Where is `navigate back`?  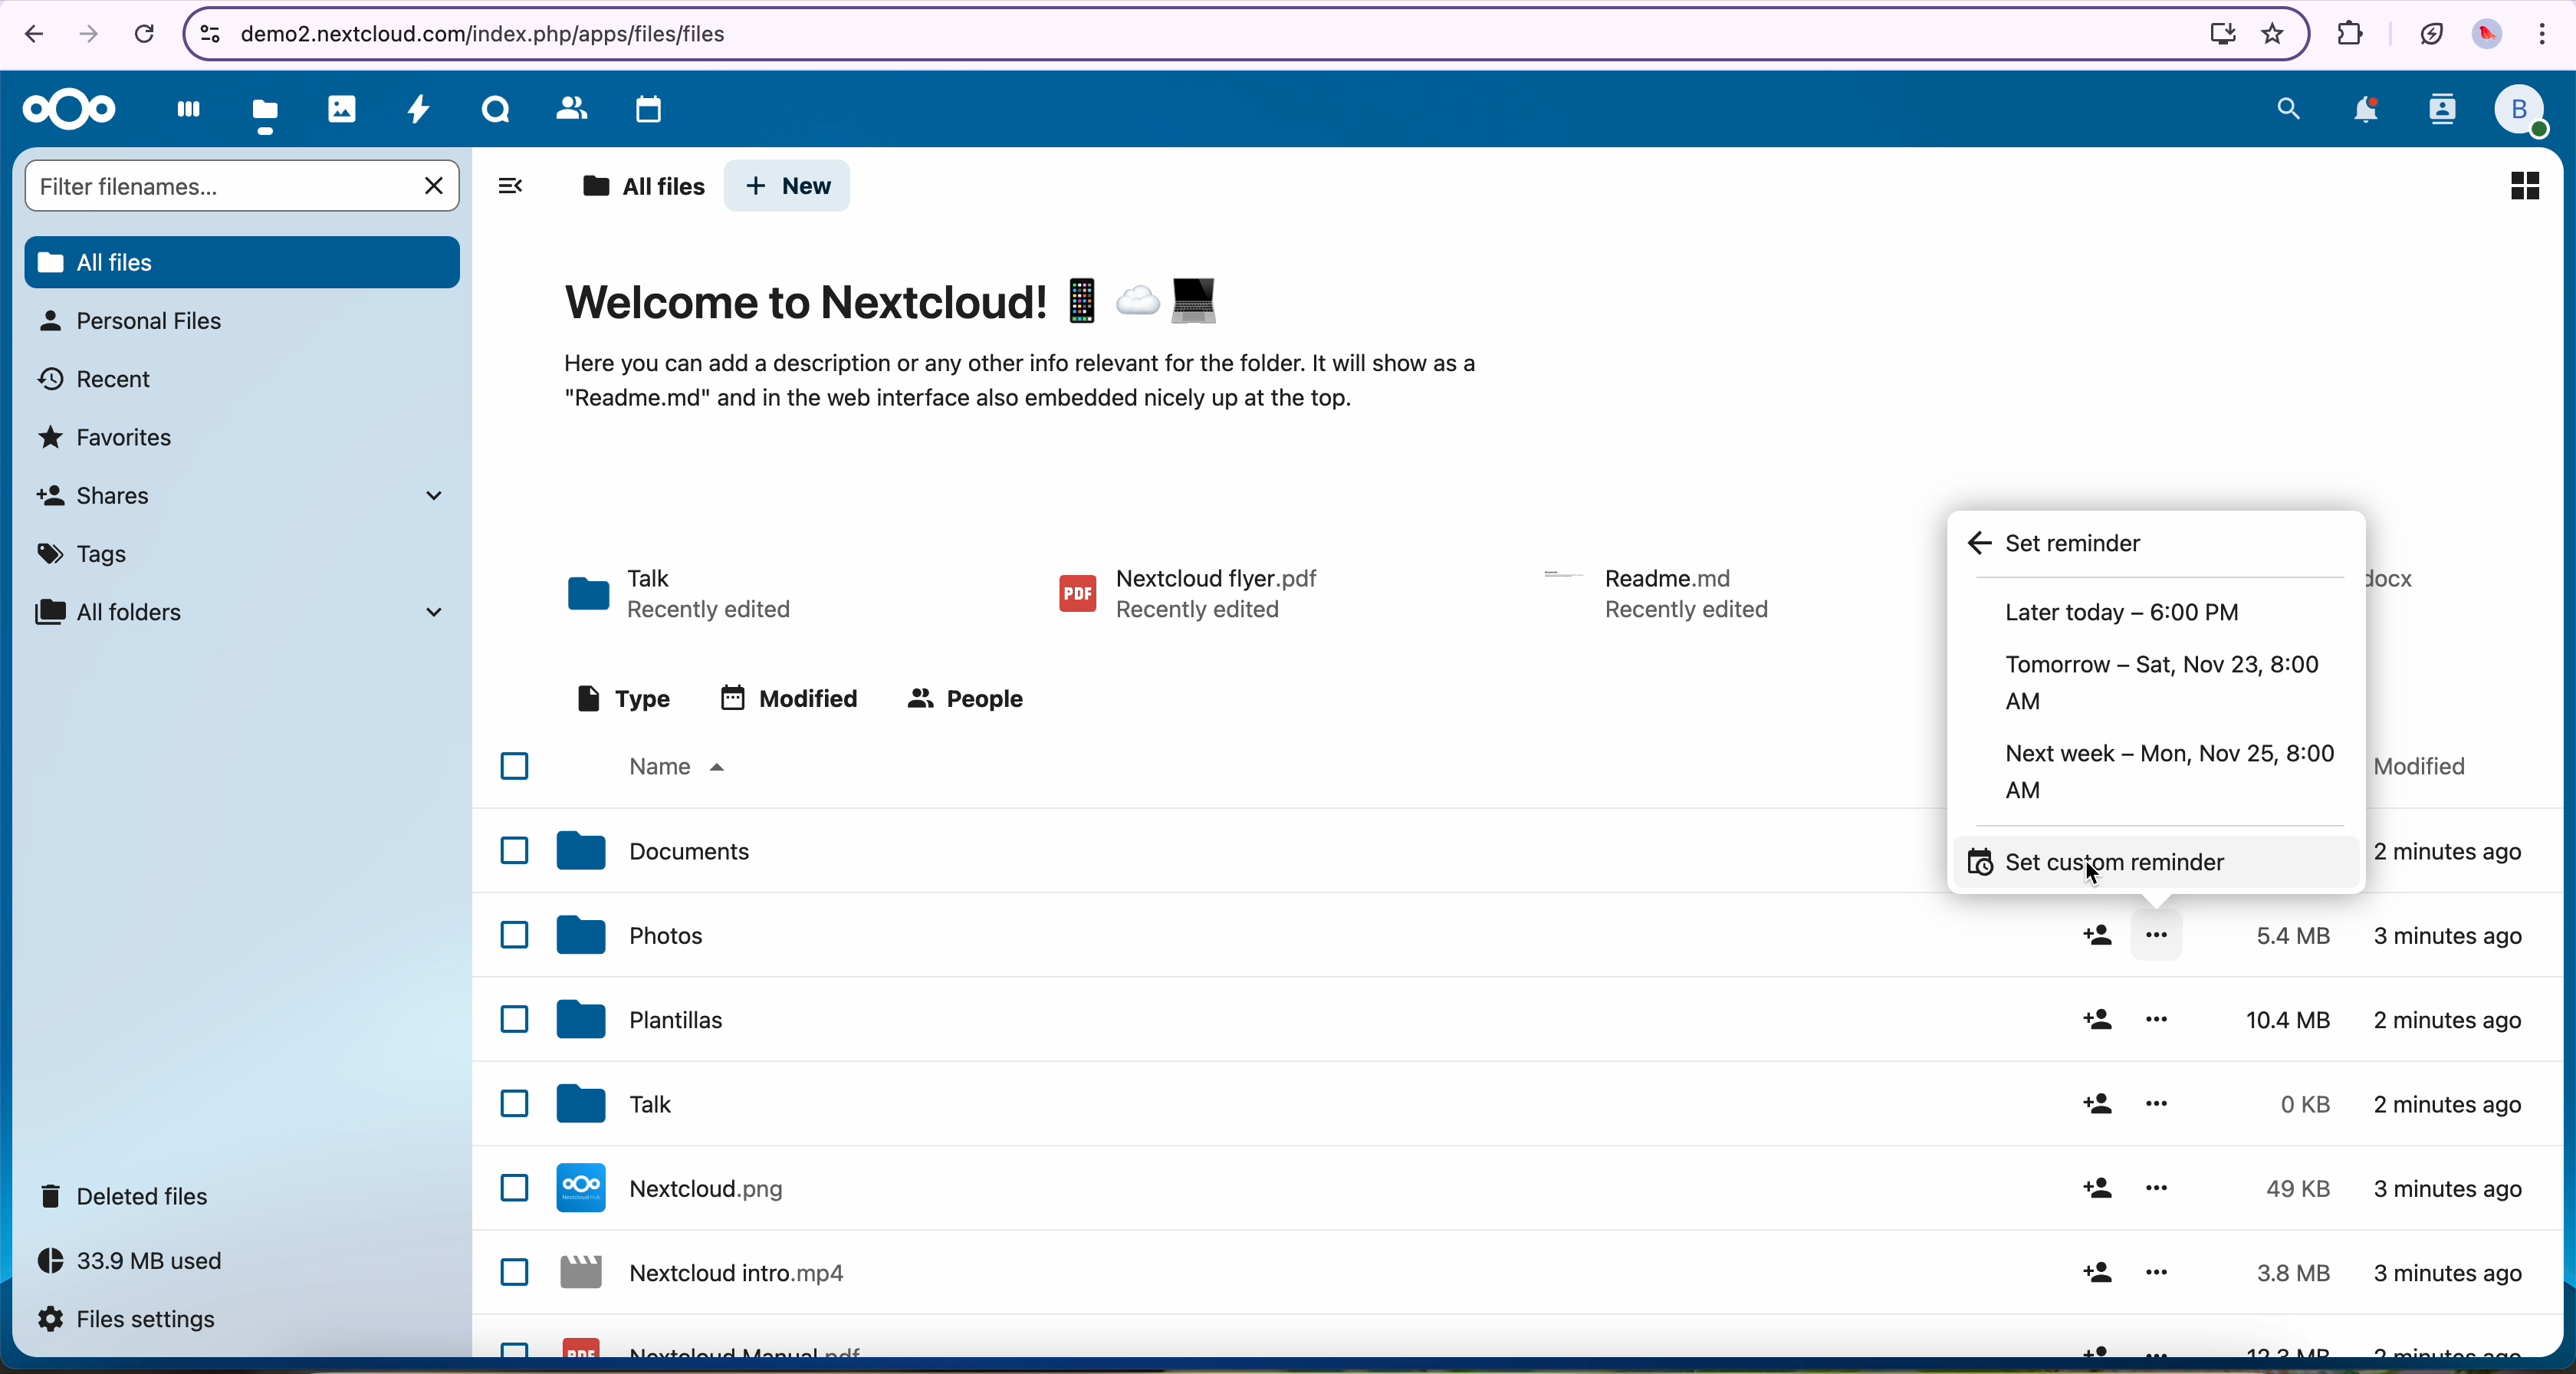
navigate back is located at coordinates (29, 37).